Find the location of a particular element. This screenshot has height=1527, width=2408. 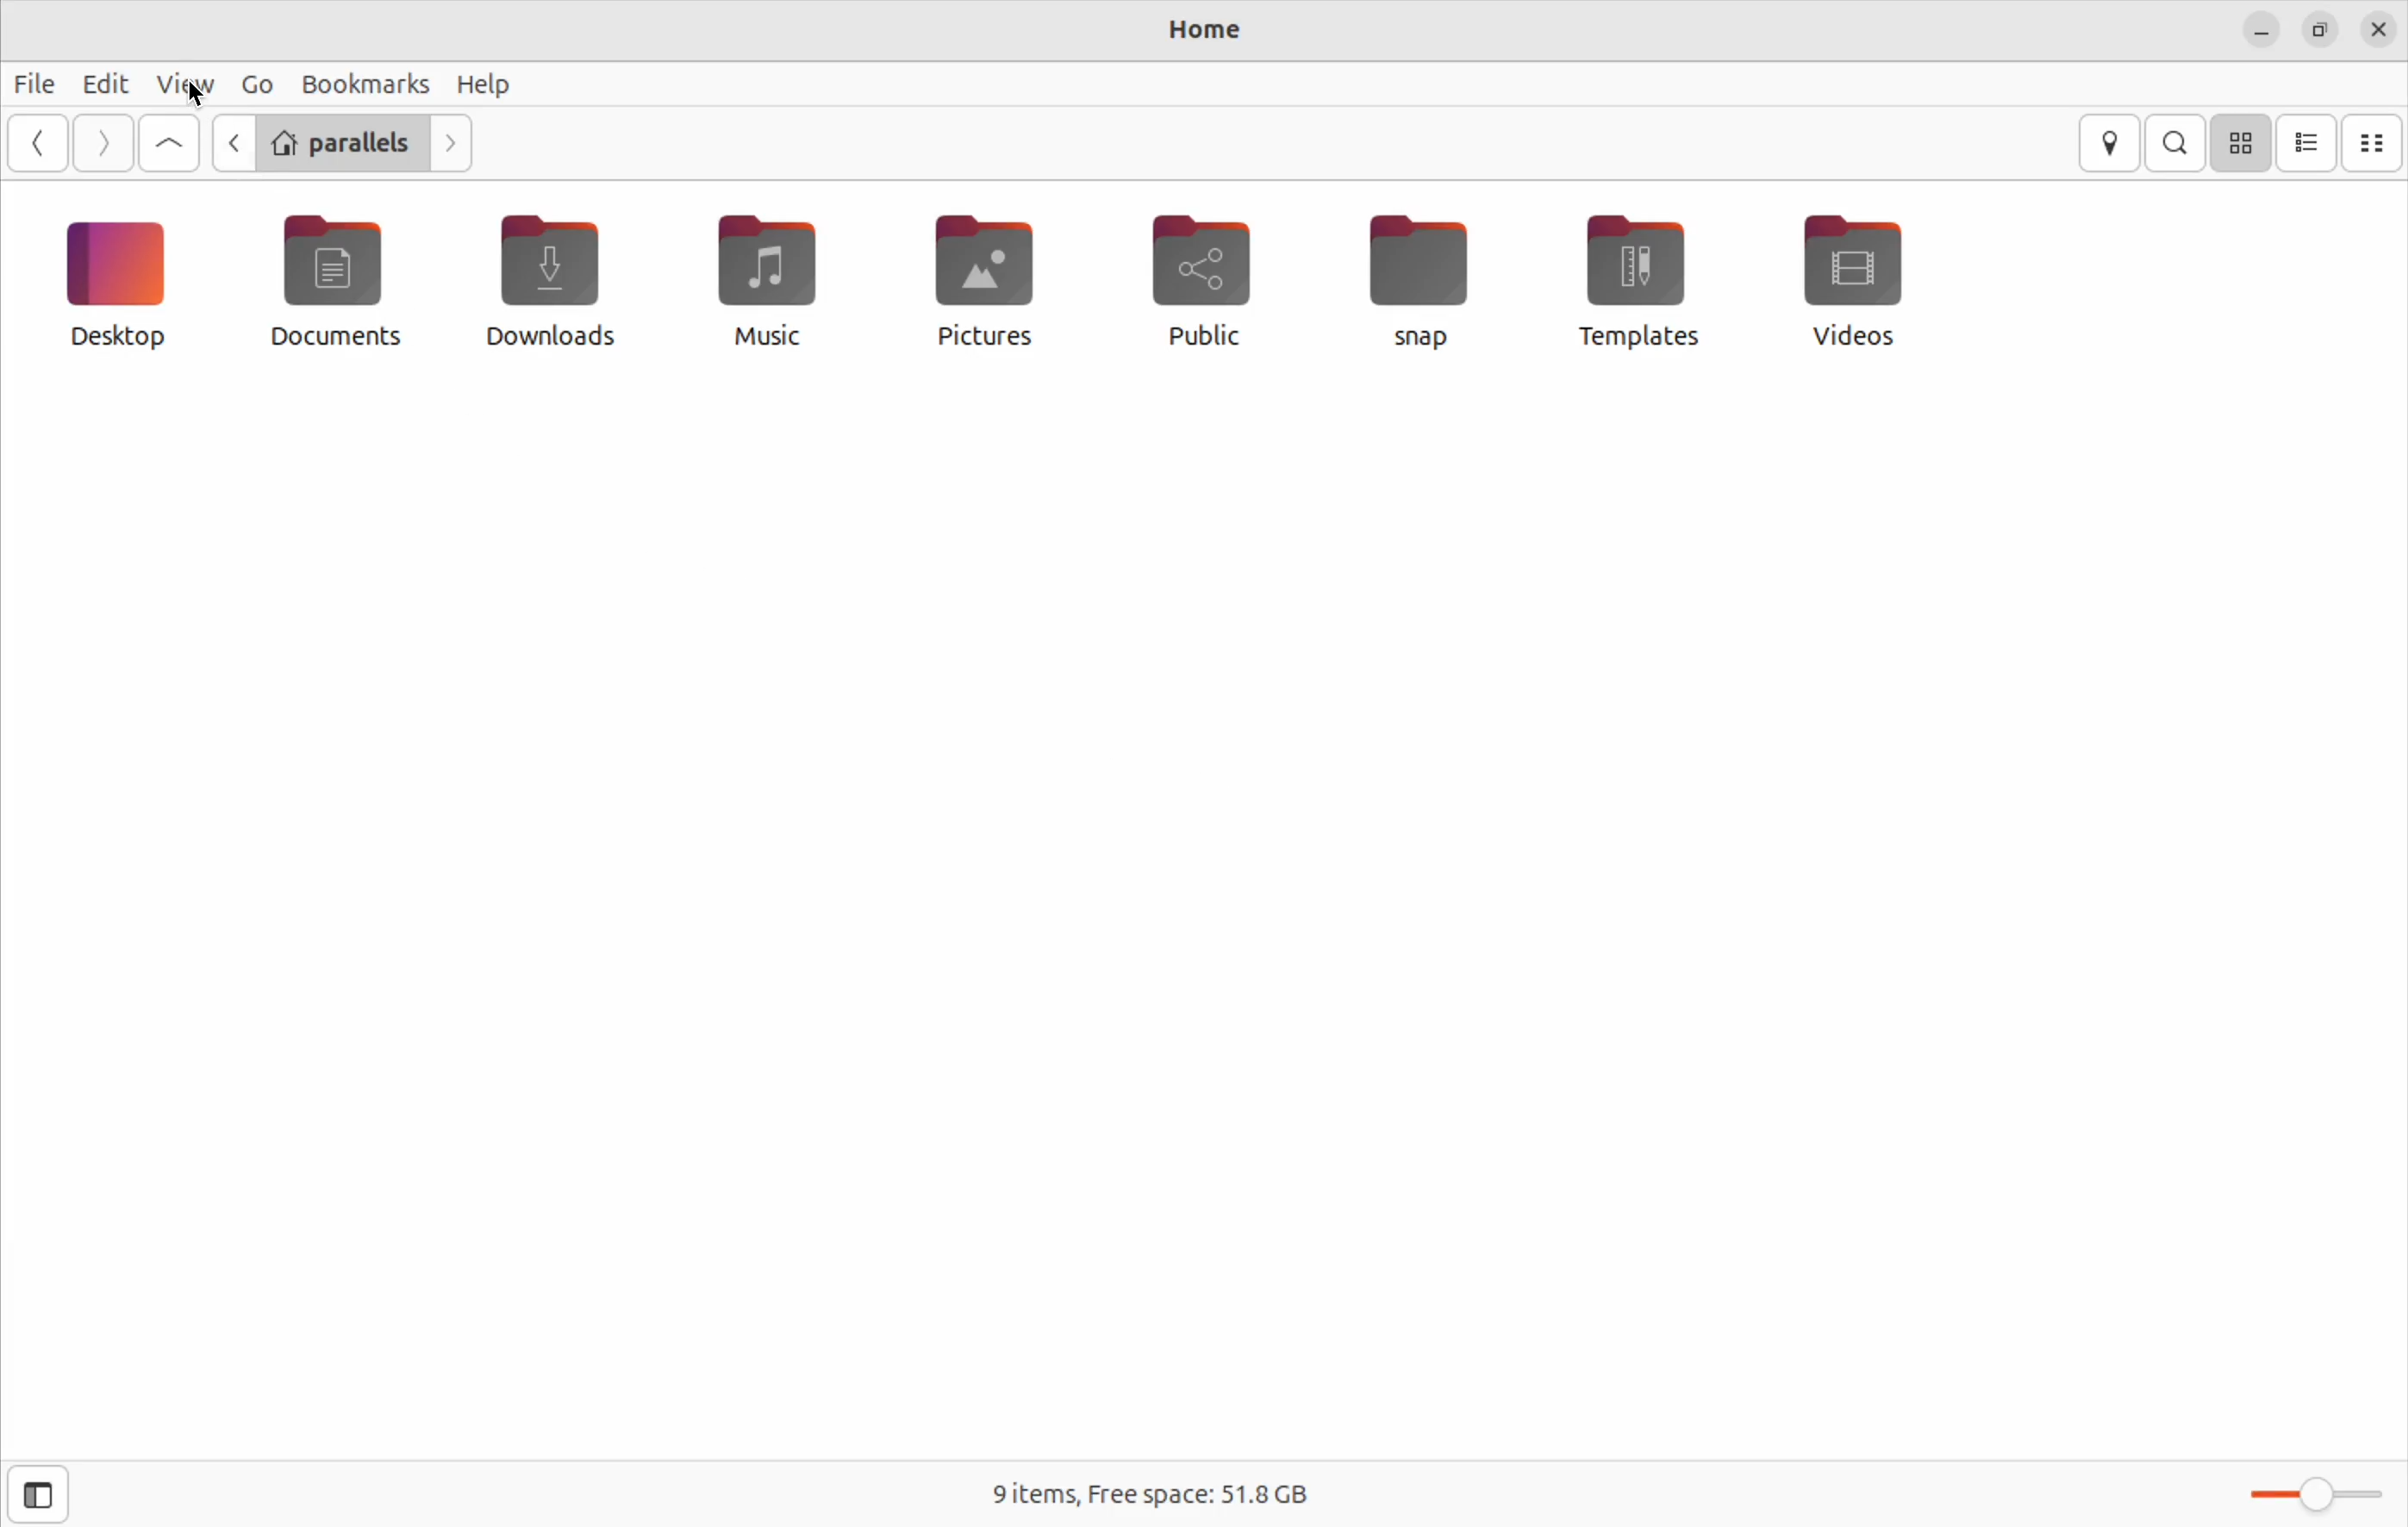

Go is located at coordinates (255, 83).